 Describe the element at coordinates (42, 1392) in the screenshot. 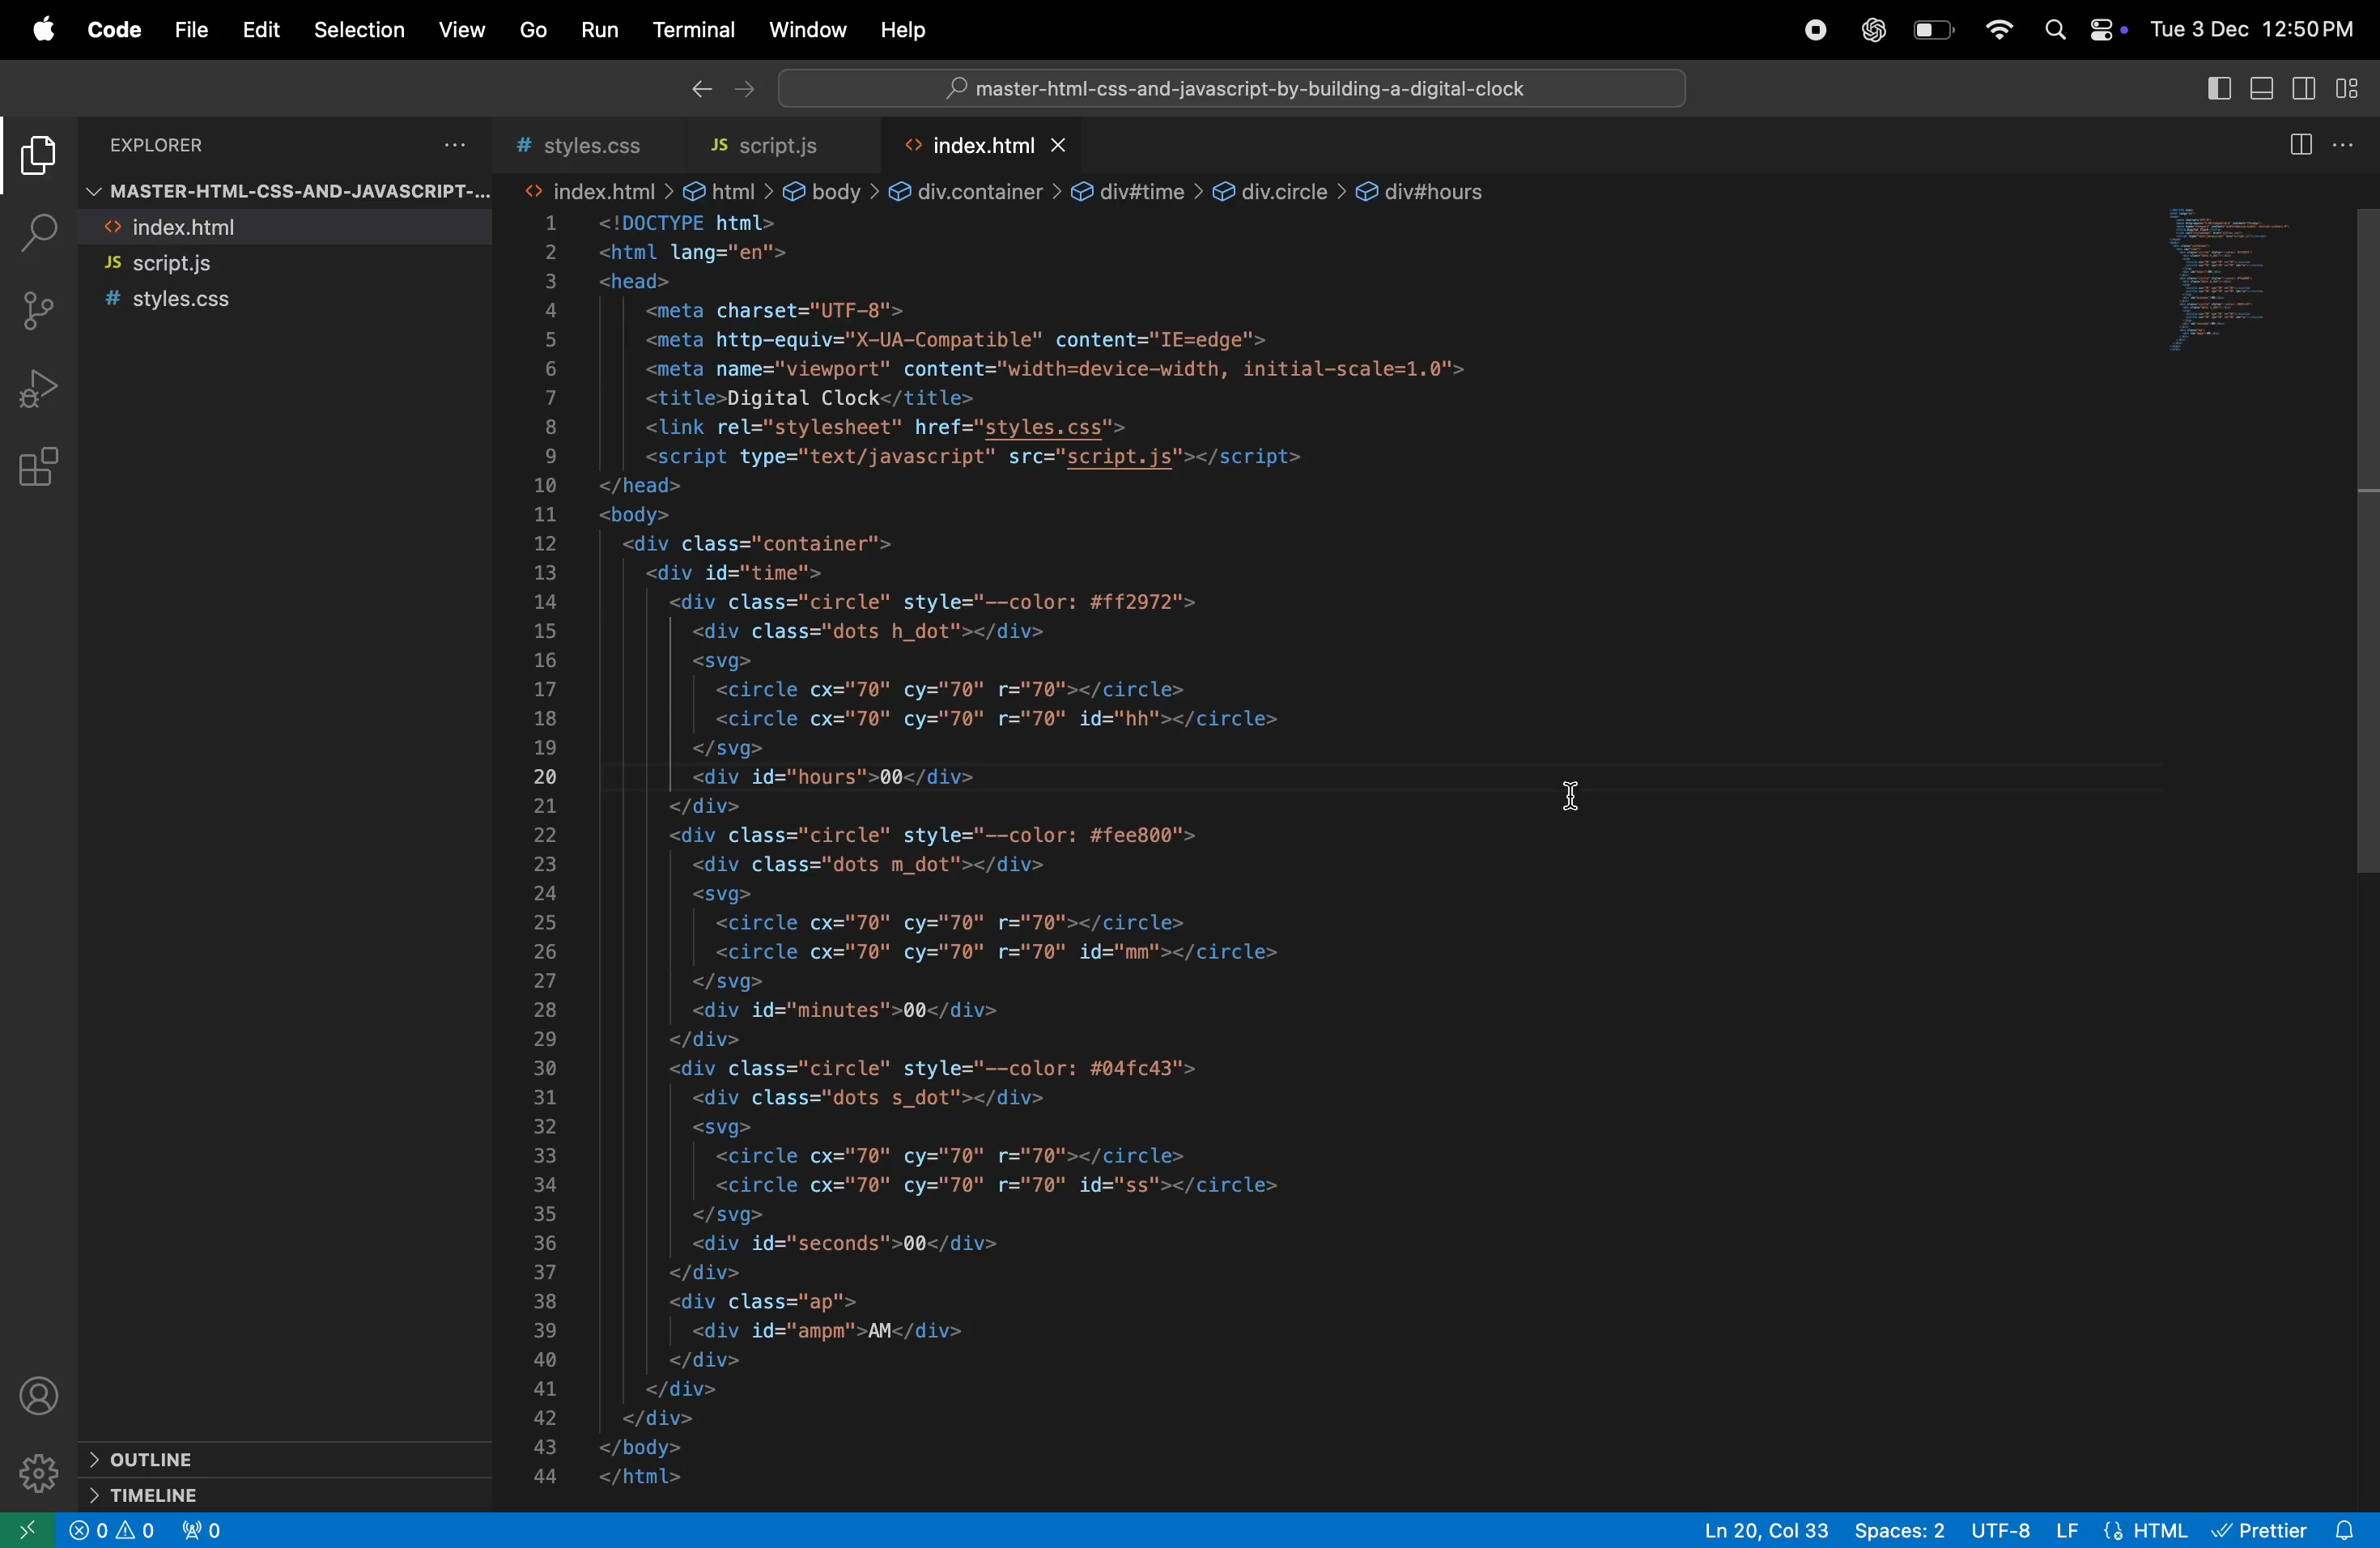

I see `profile` at that location.